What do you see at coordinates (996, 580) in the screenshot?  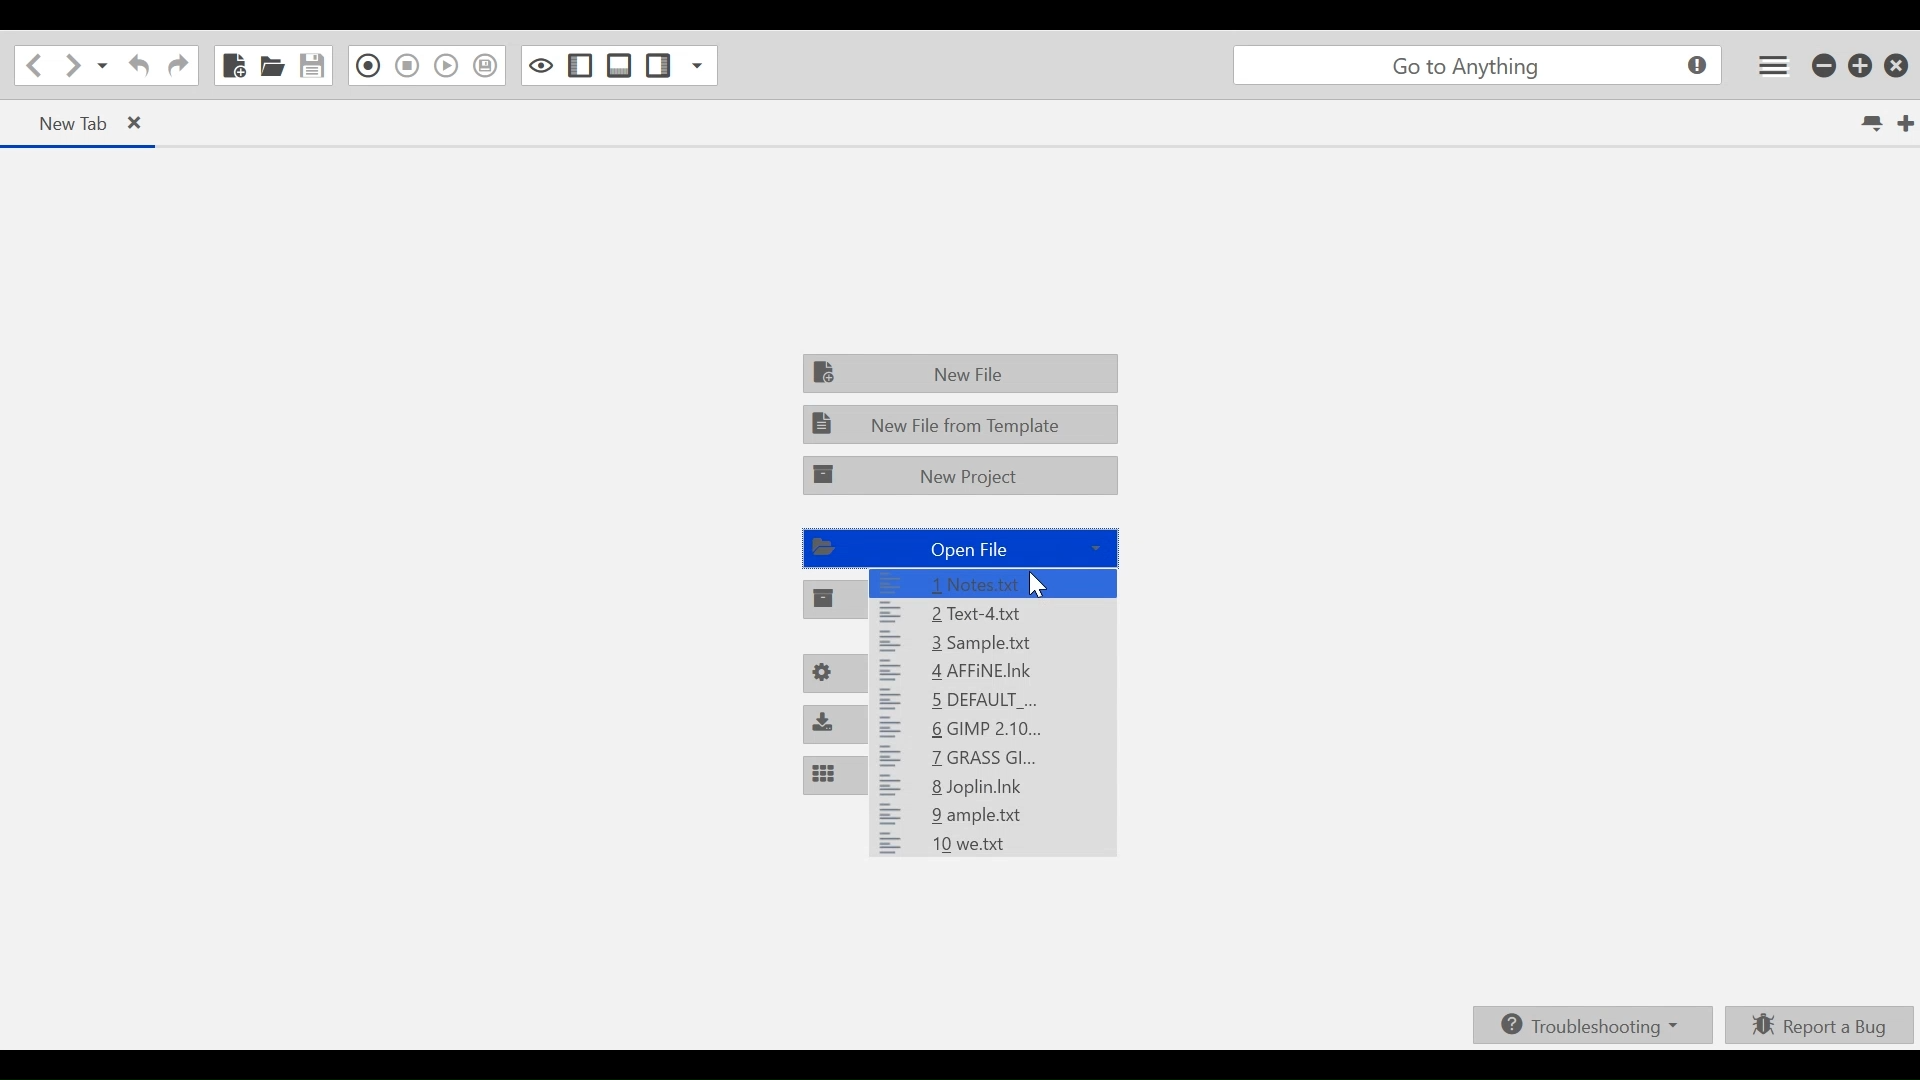 I see `1 notes.txt` at bounding box center [996, 580].